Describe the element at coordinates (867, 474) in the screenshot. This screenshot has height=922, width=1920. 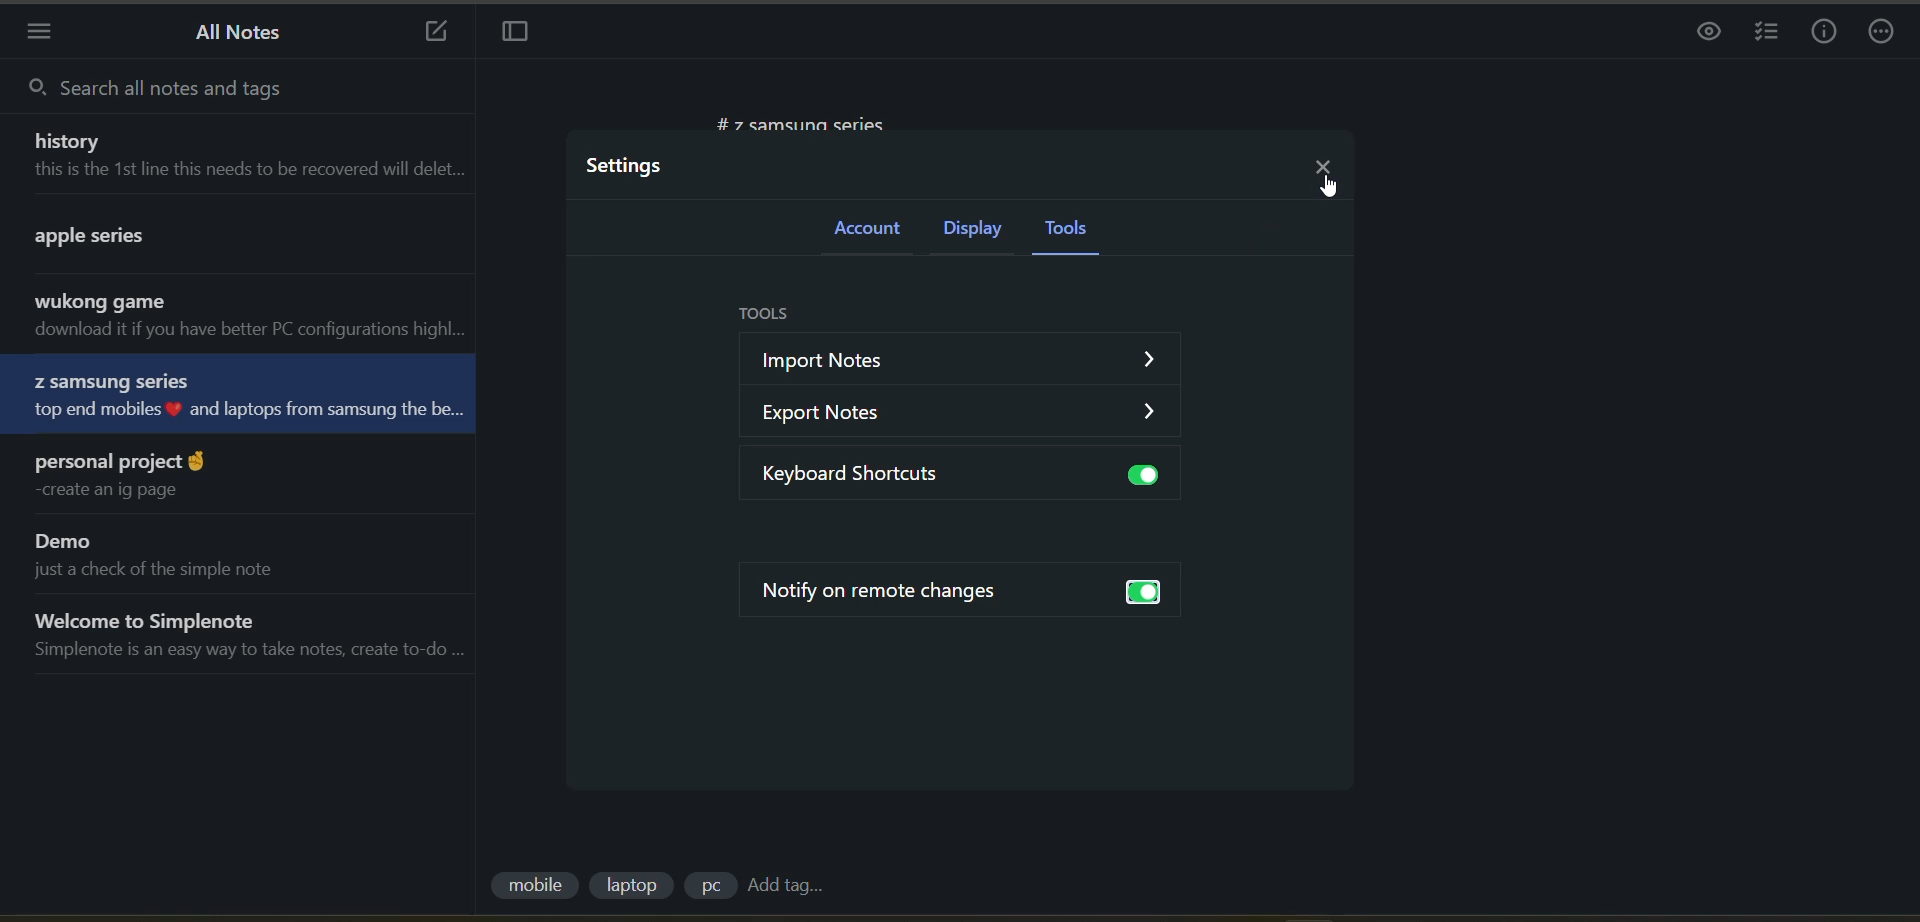
I see `keyboard shortcuts` at that location.